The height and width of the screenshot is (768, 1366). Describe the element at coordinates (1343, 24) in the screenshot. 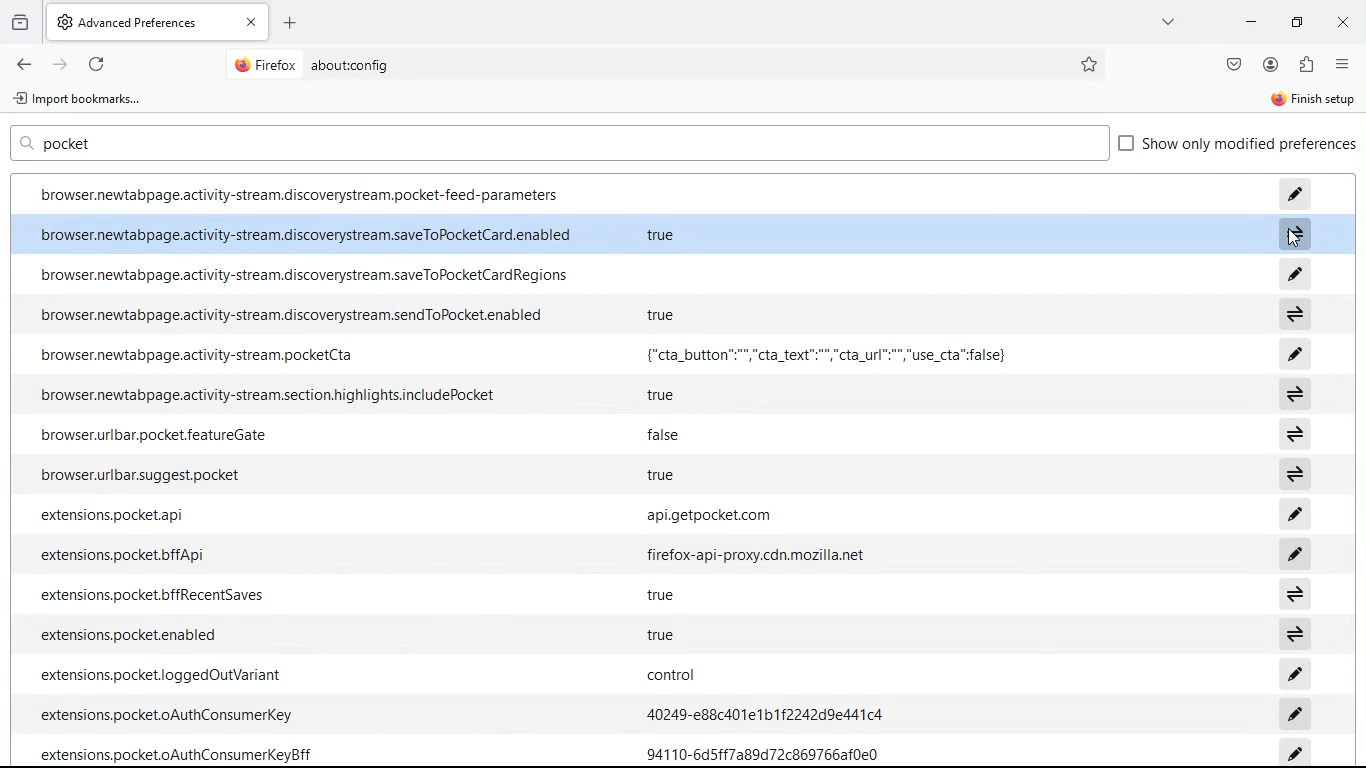

I see `close` at that location.